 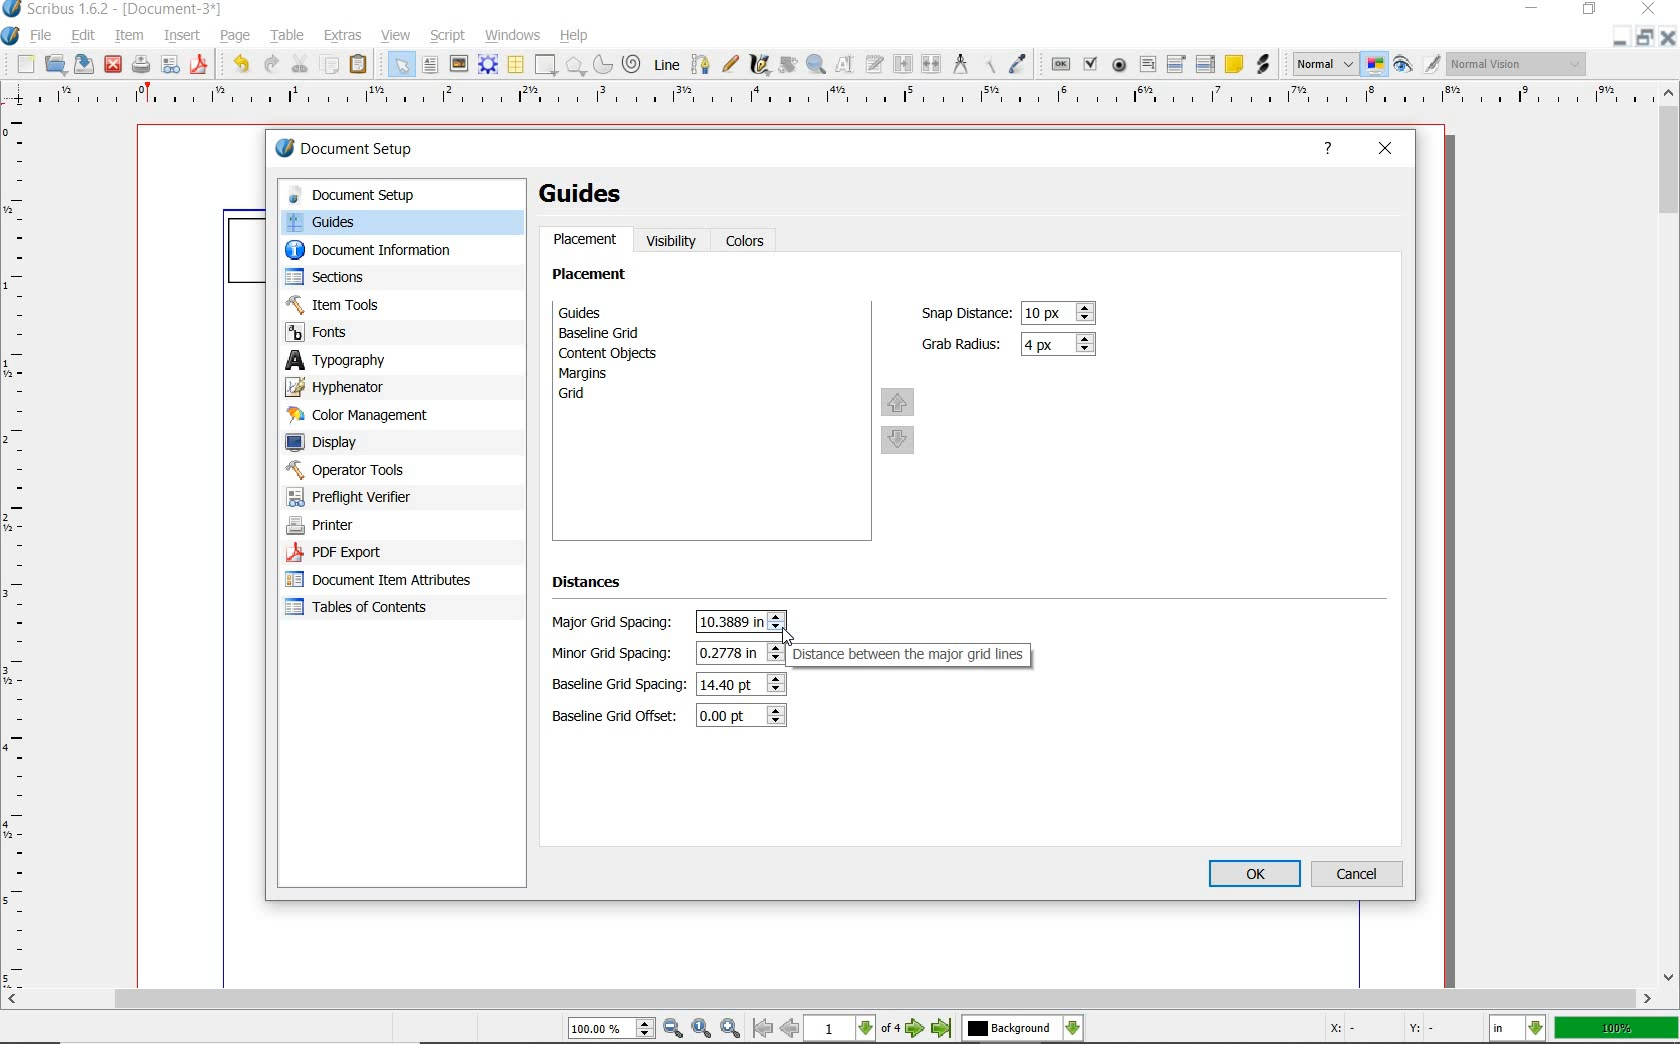 I want to click on item tools, so click(x=390, y=304).